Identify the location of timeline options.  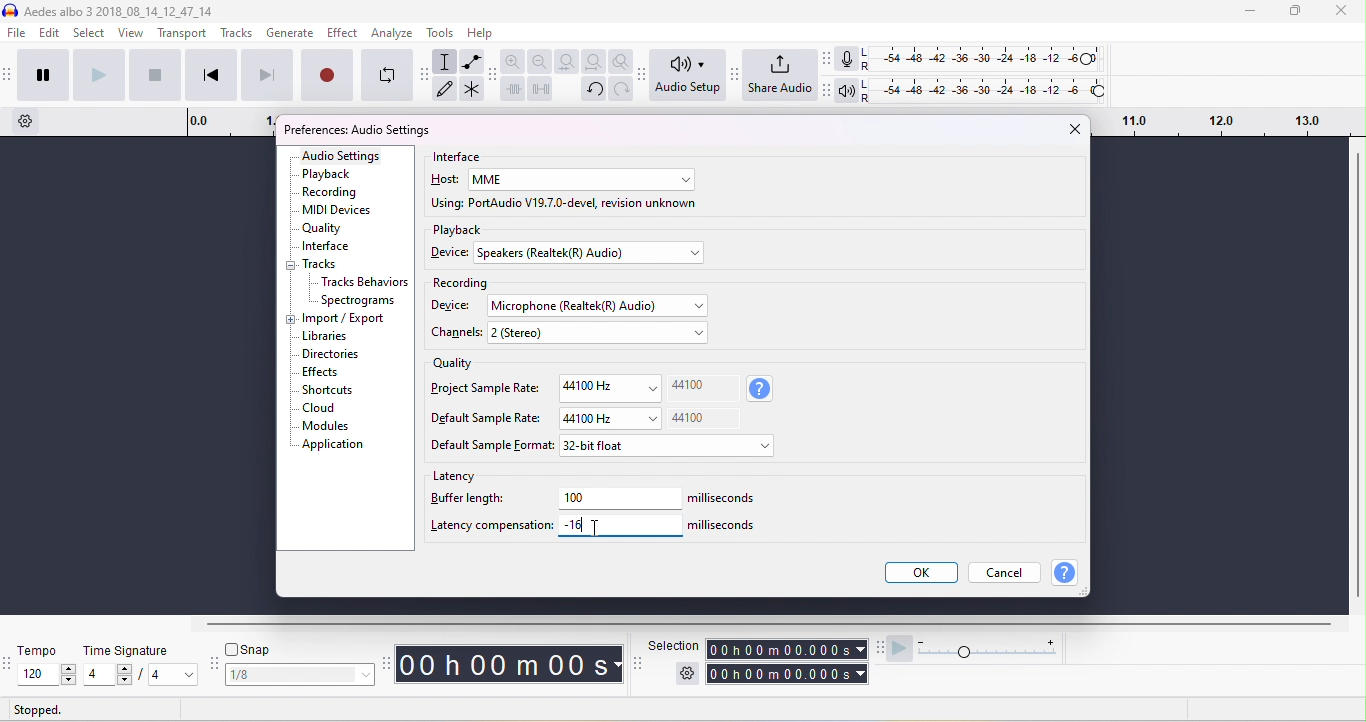
(26, 121).